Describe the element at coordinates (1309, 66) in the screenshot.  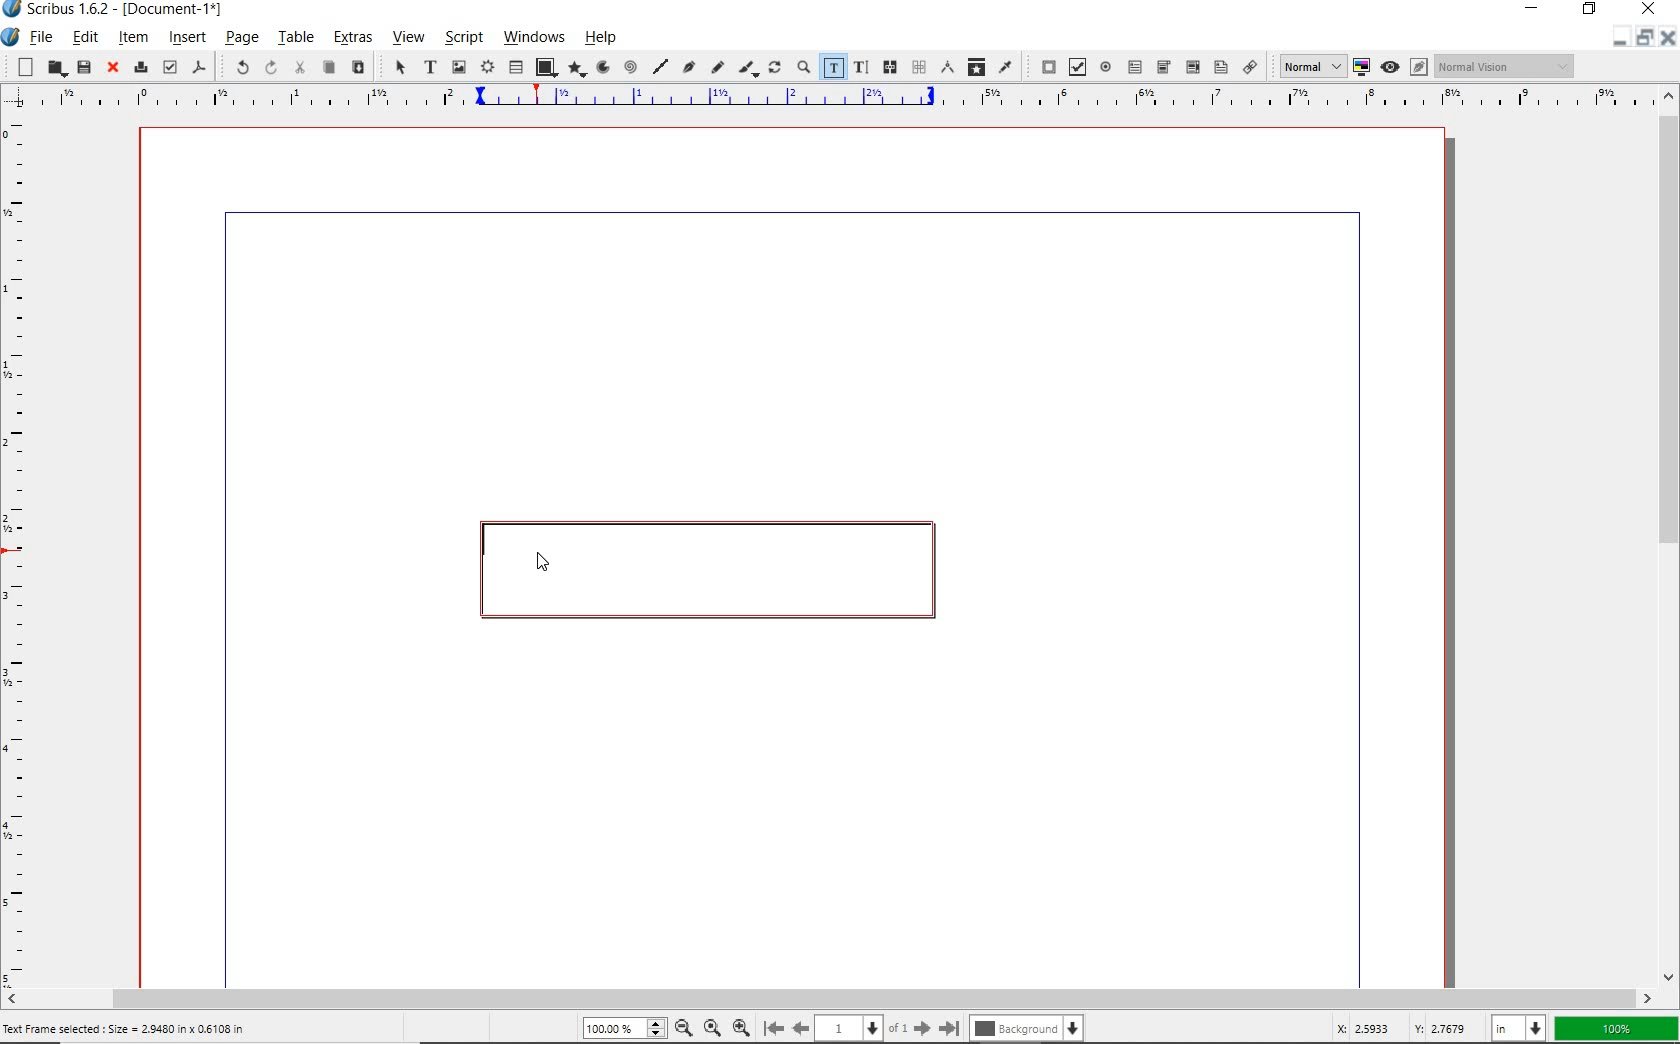
I see `normal` at that location.